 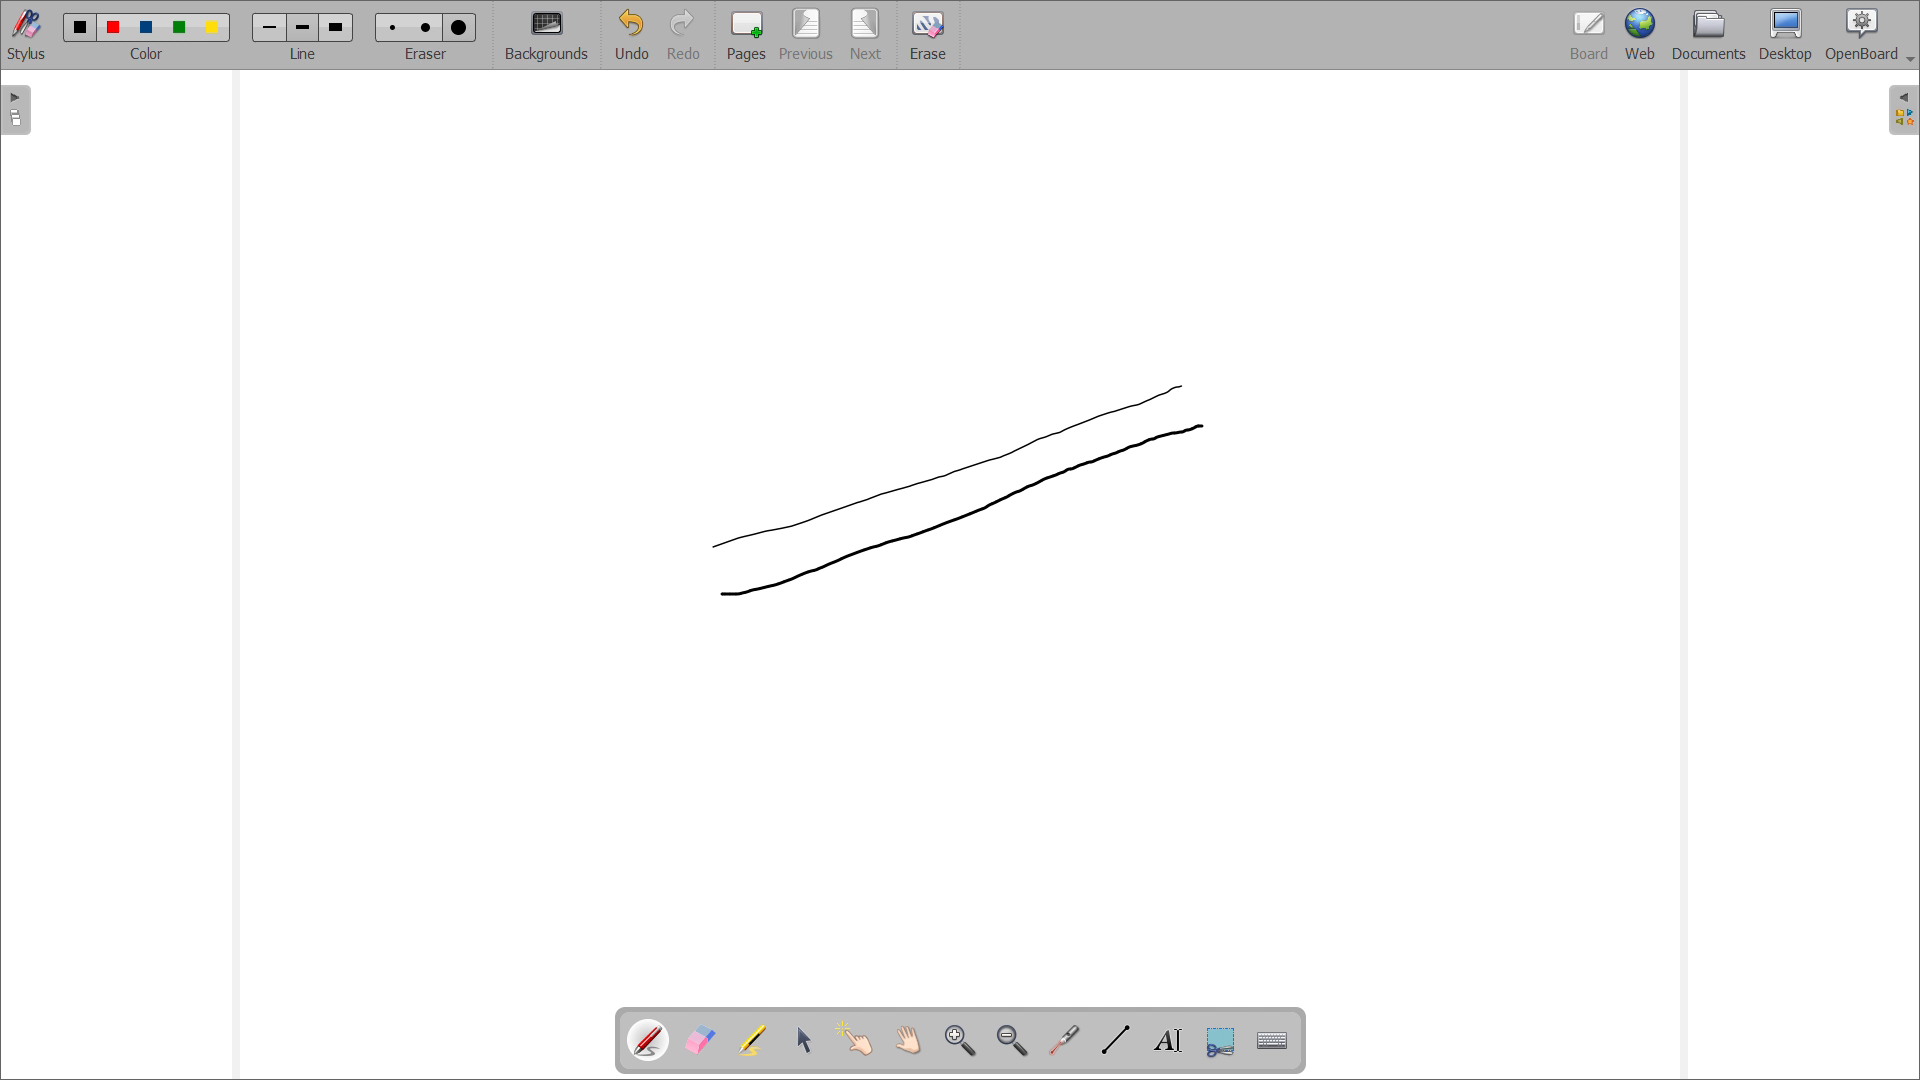 I want to click on select eraser size, so click(x=427, y=54).